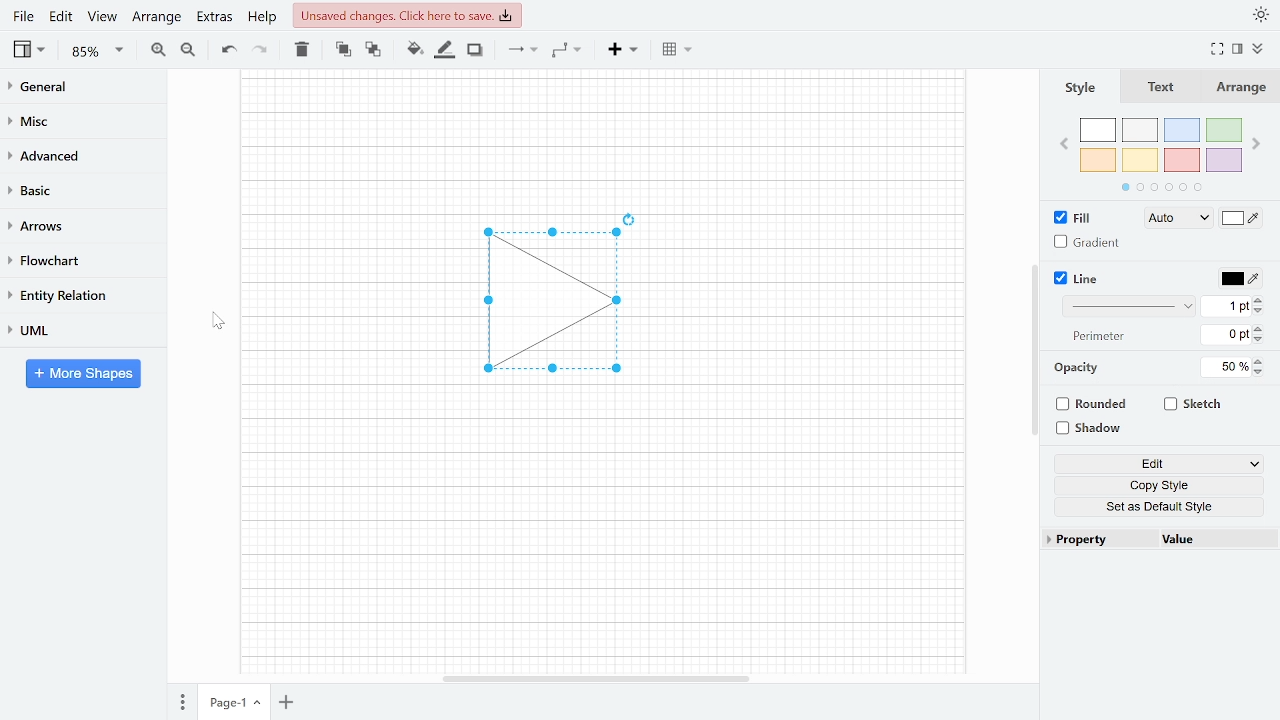 This screenshot has width=1280, height=720. I want to click on Previous, so click(1063, 142).